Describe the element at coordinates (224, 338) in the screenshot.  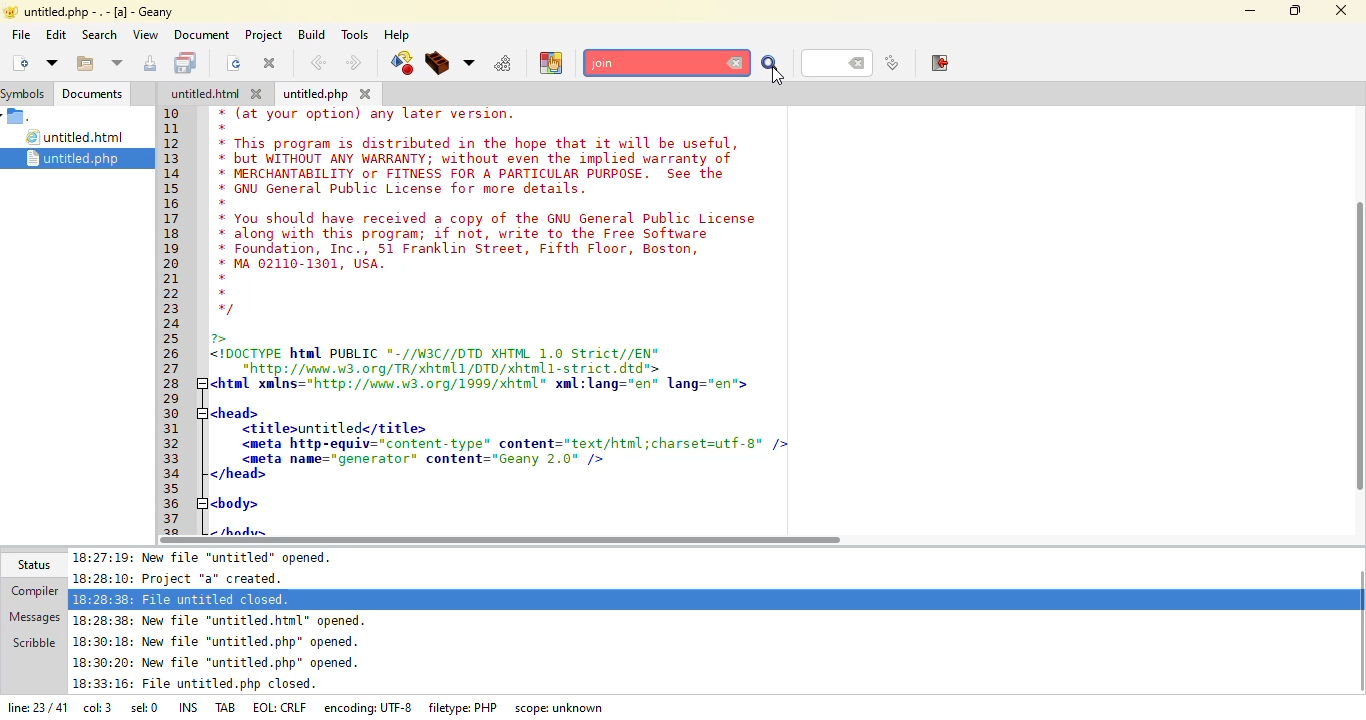
I see `?>` at that location.